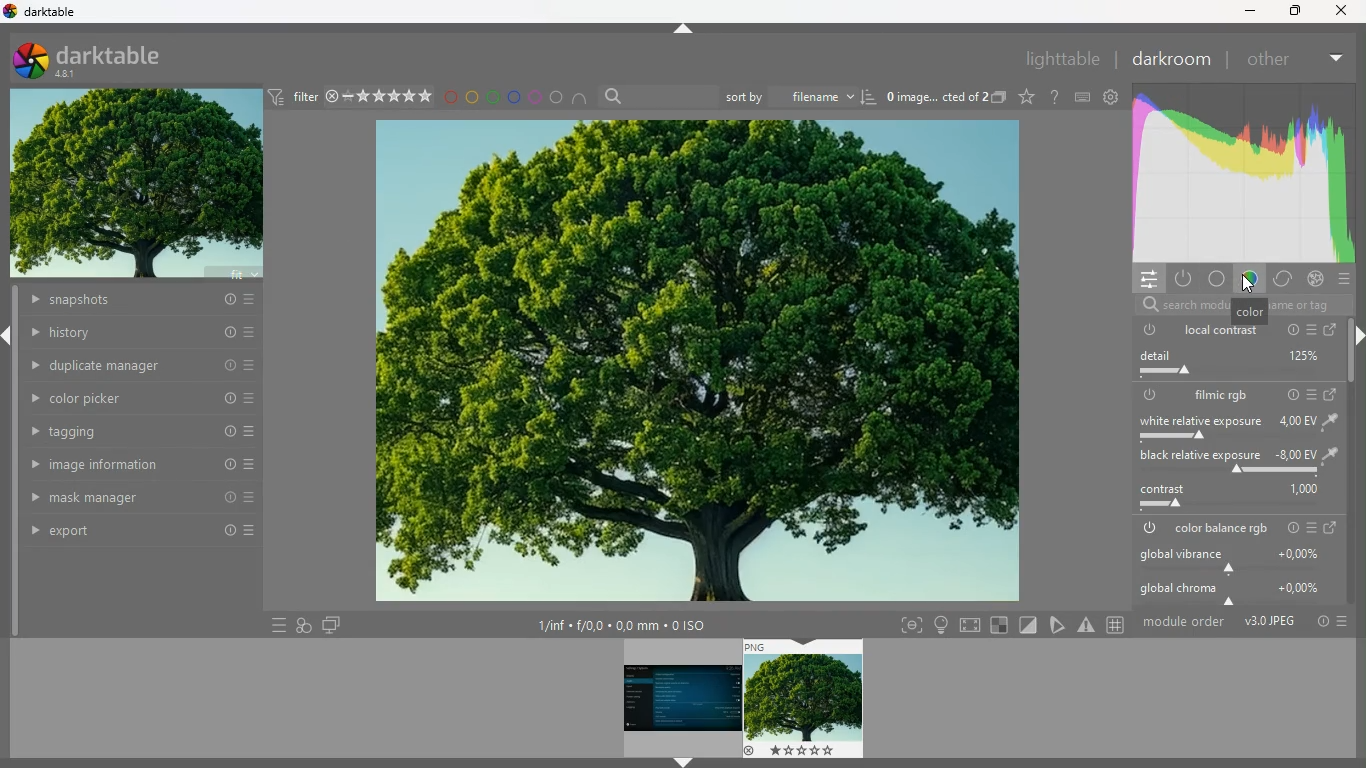  I want to click on settings, so click(1110, 96).